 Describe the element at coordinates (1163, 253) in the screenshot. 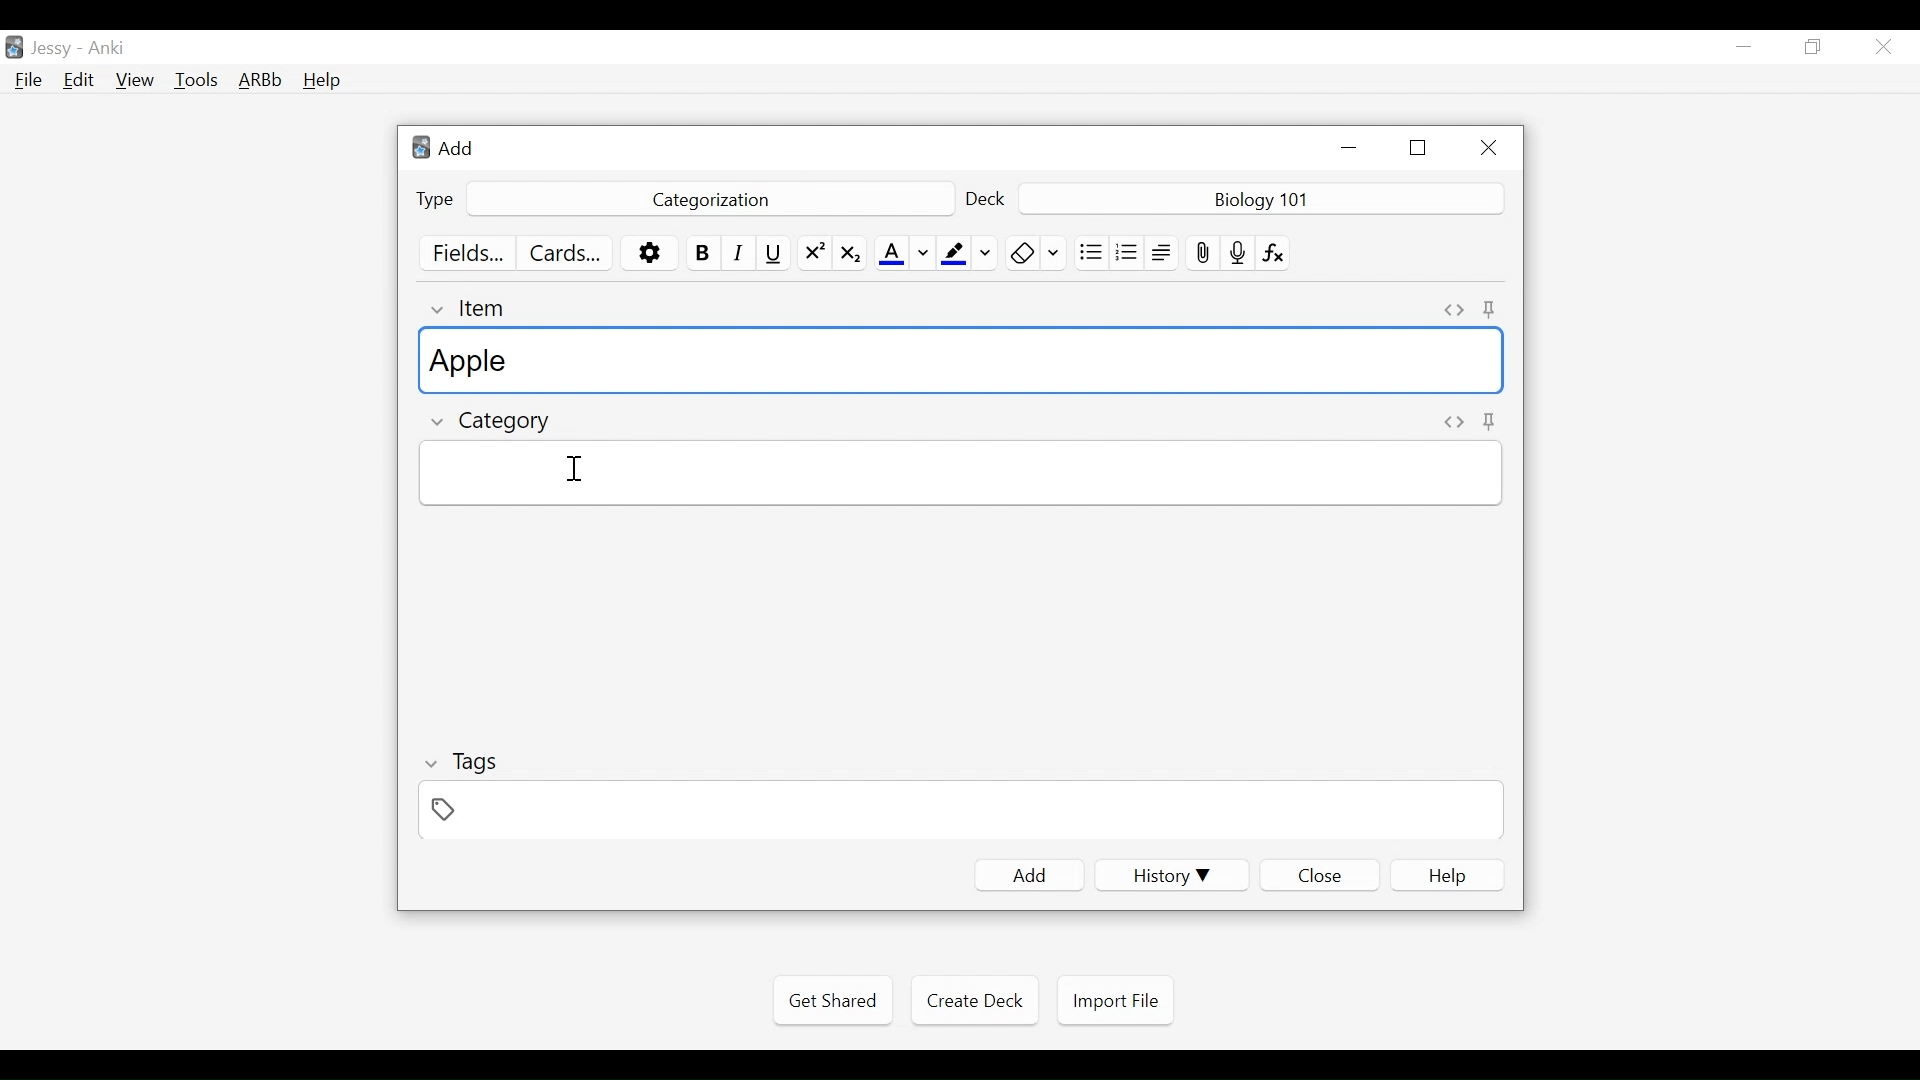

I see `Alignment` at that location.